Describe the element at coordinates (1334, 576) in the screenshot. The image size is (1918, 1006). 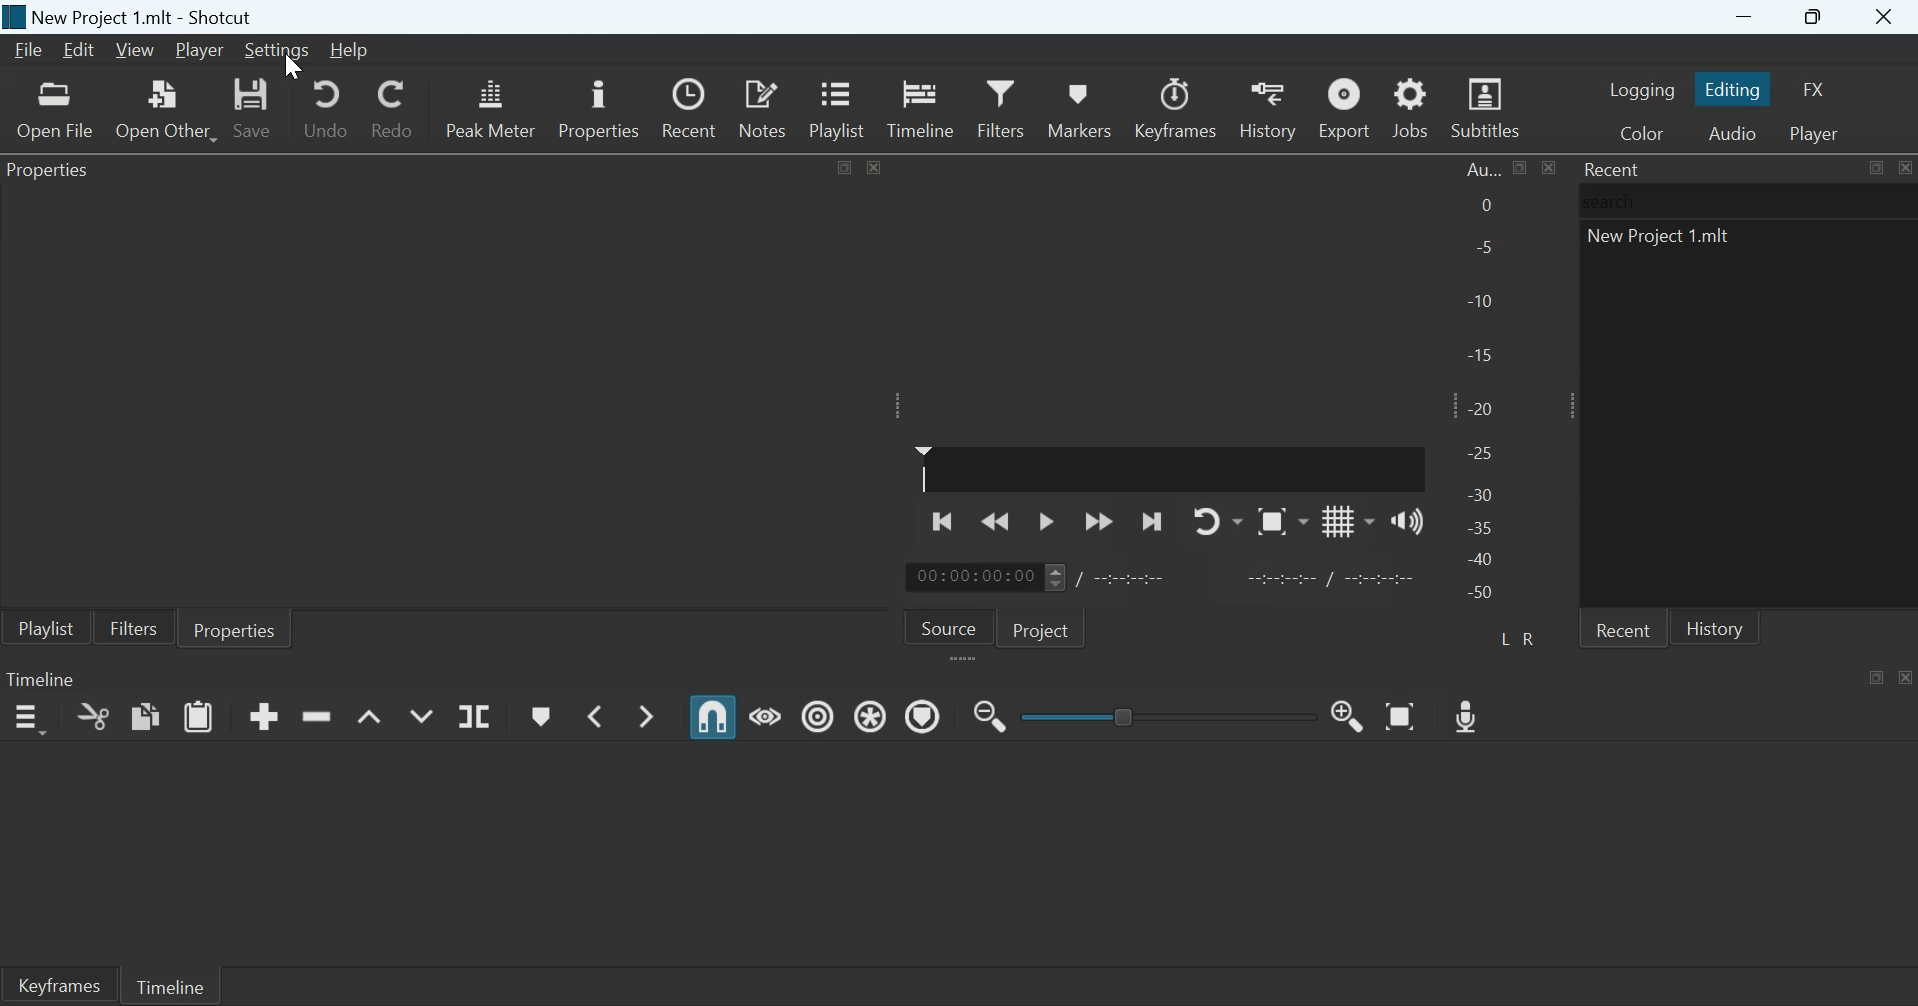
I see `Start marker/End marker` at that location.